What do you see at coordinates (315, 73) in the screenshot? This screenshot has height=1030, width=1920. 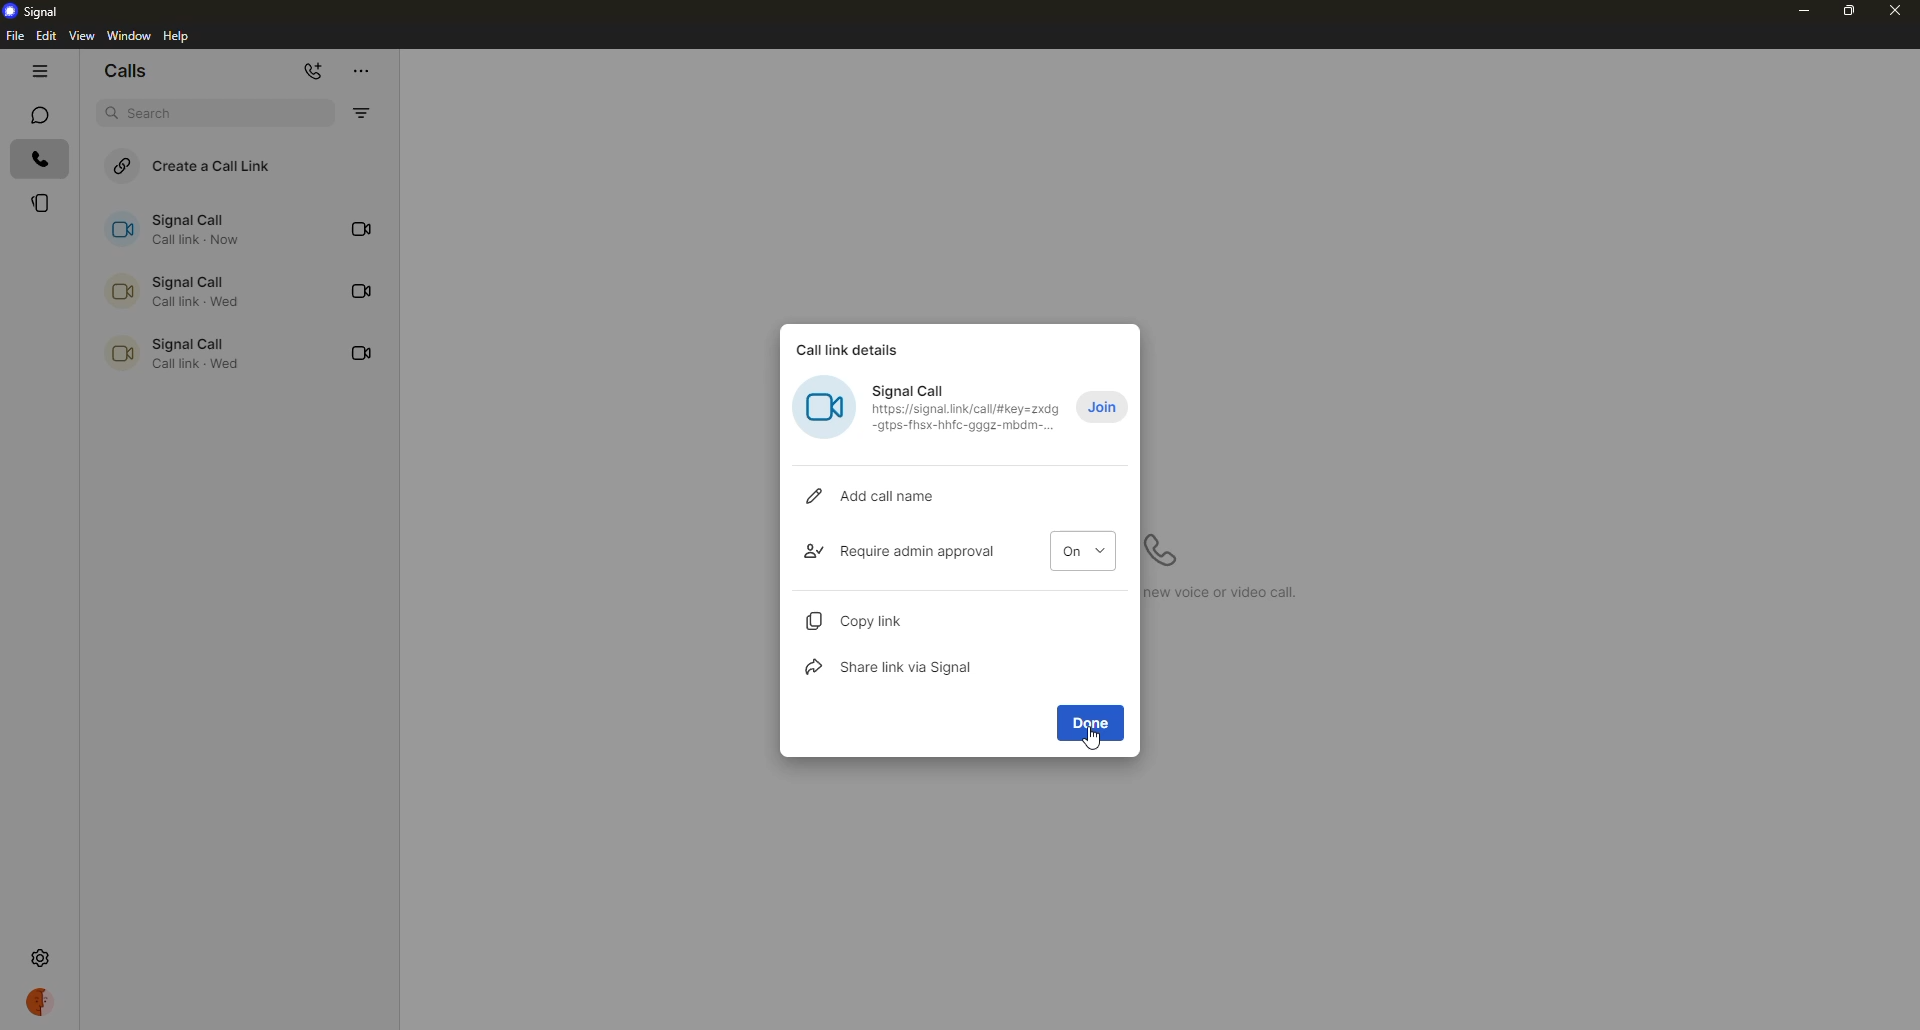 I see `new call` at bounding box center [315, 73].